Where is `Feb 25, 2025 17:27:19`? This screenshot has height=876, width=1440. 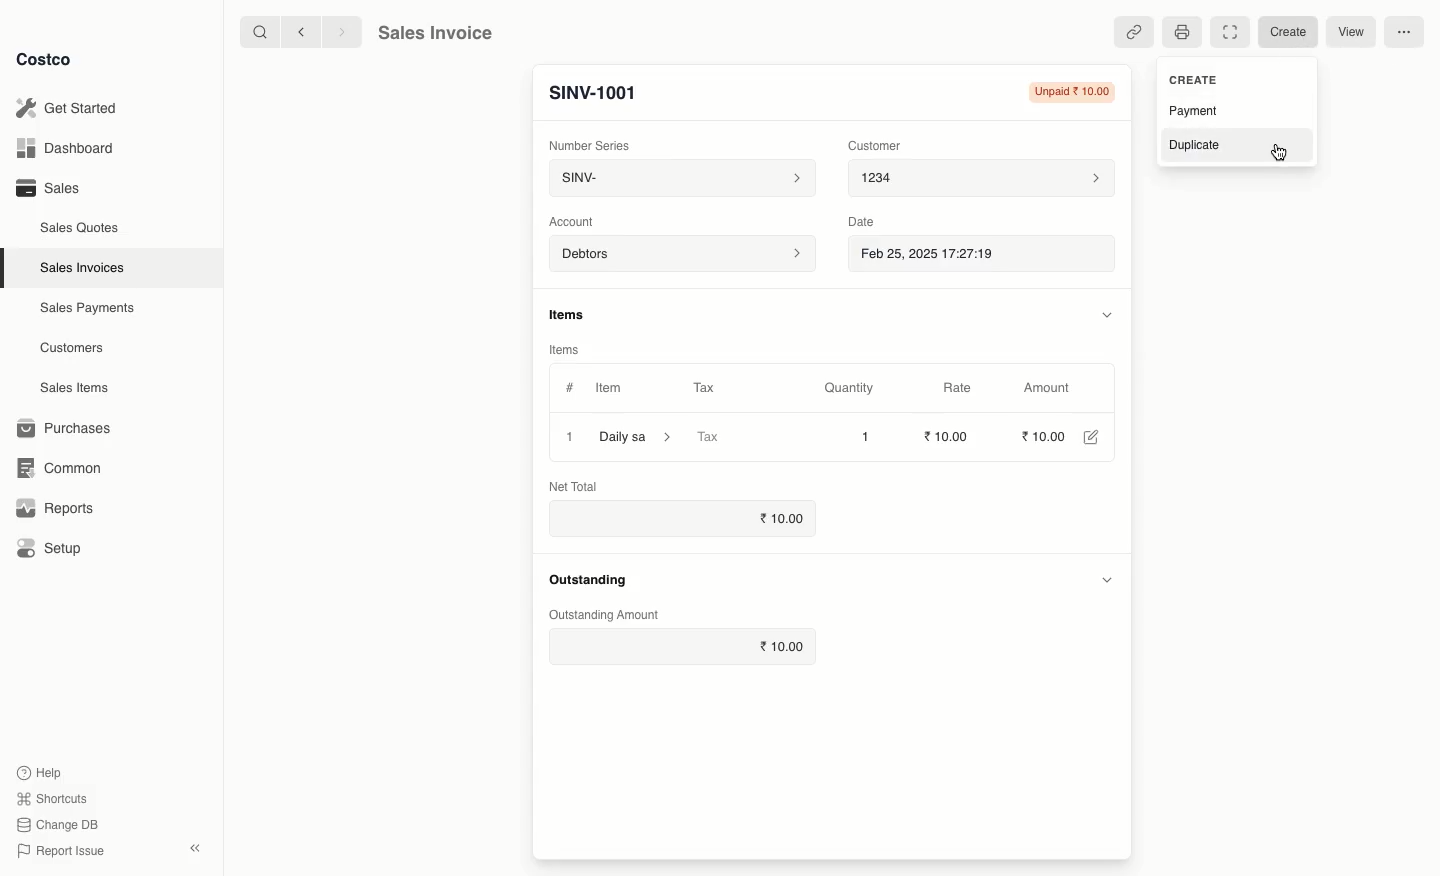
Feb 25, 2025 17:27:19 is located at coordinates (941, 256).